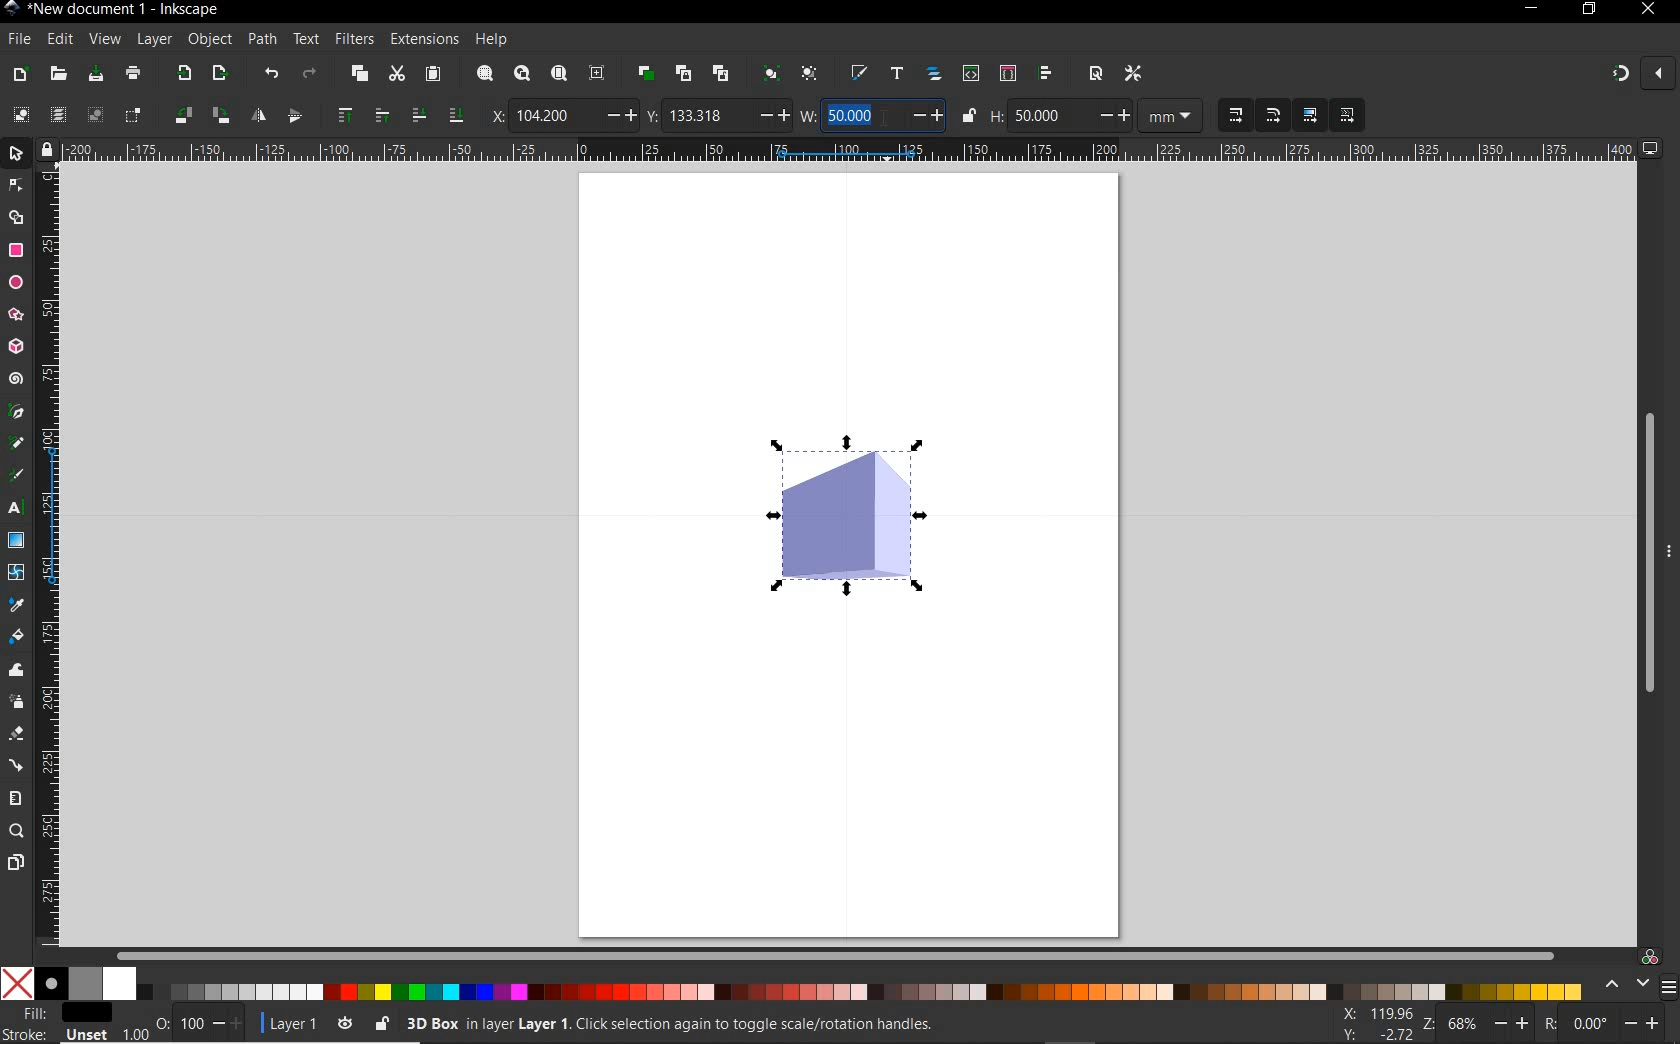 This screenshot has width=1680, height=1044. What do you see at coordinates (19, 218) in the screenshot?
I see `shape builder tool` at bounding box center [19, 218].